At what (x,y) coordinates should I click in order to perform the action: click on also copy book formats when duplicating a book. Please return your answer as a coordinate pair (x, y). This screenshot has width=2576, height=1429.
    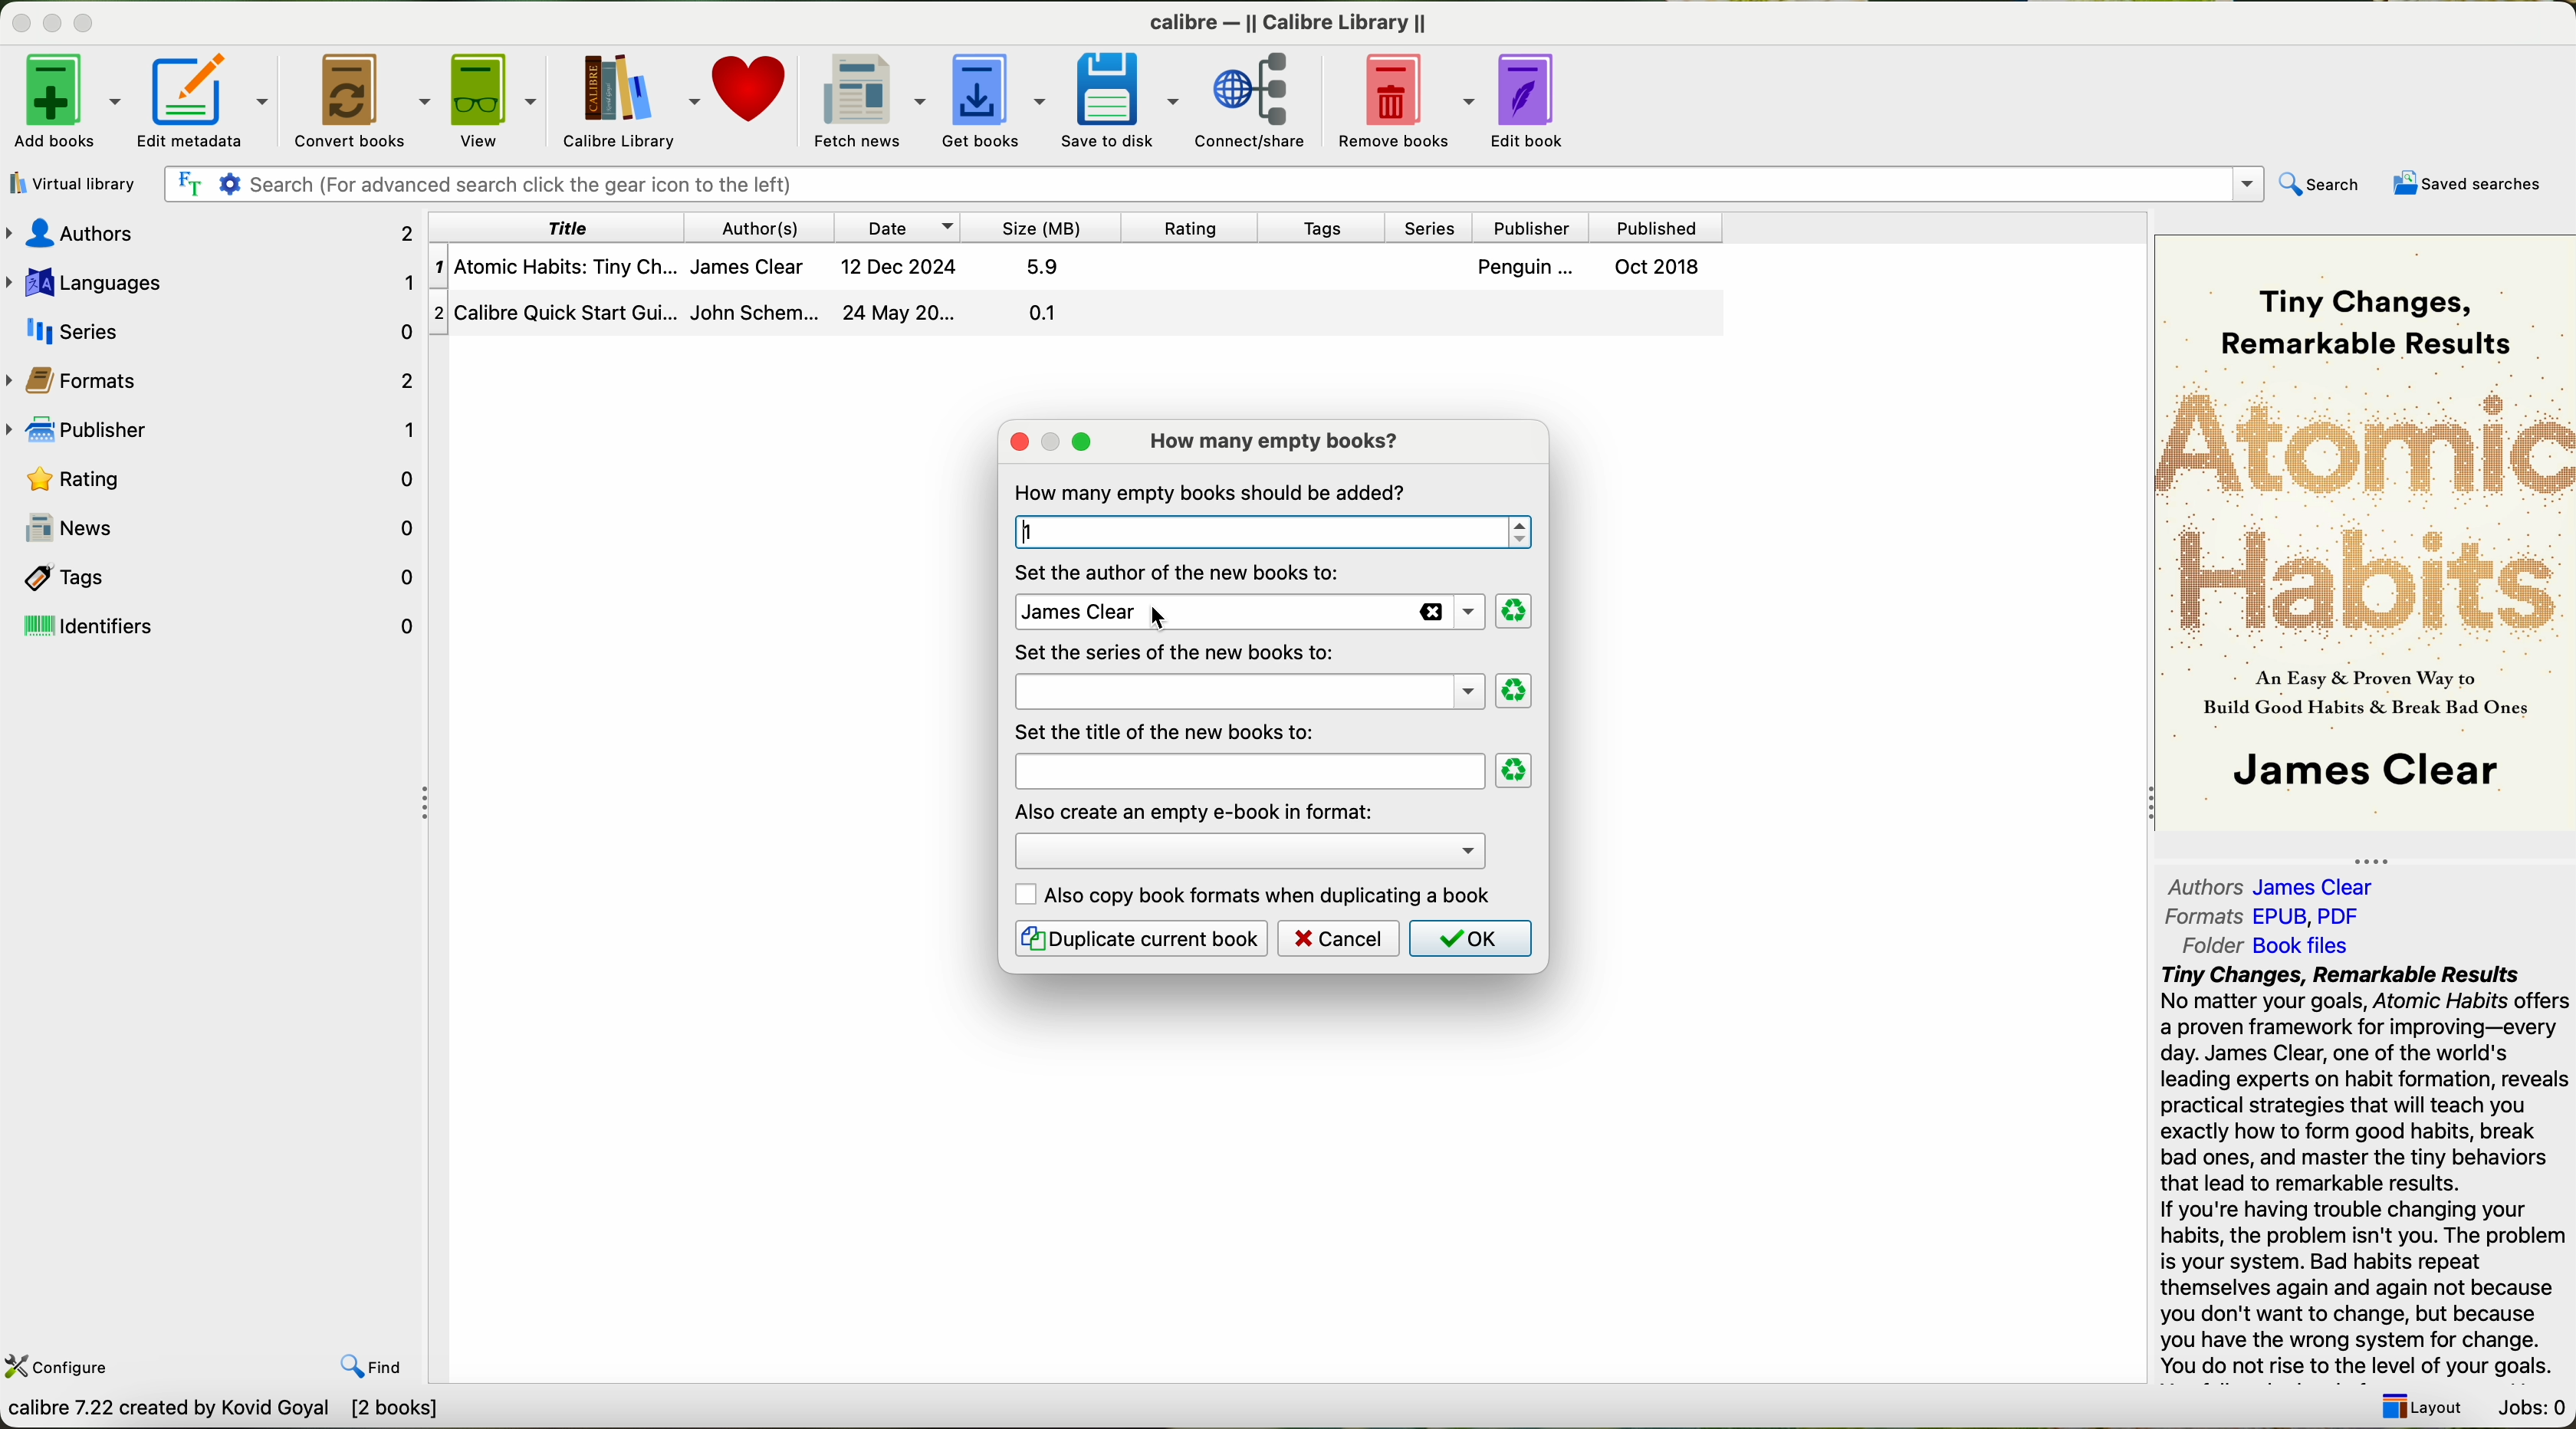
    Looking at the image, I should click on (1256, 895).